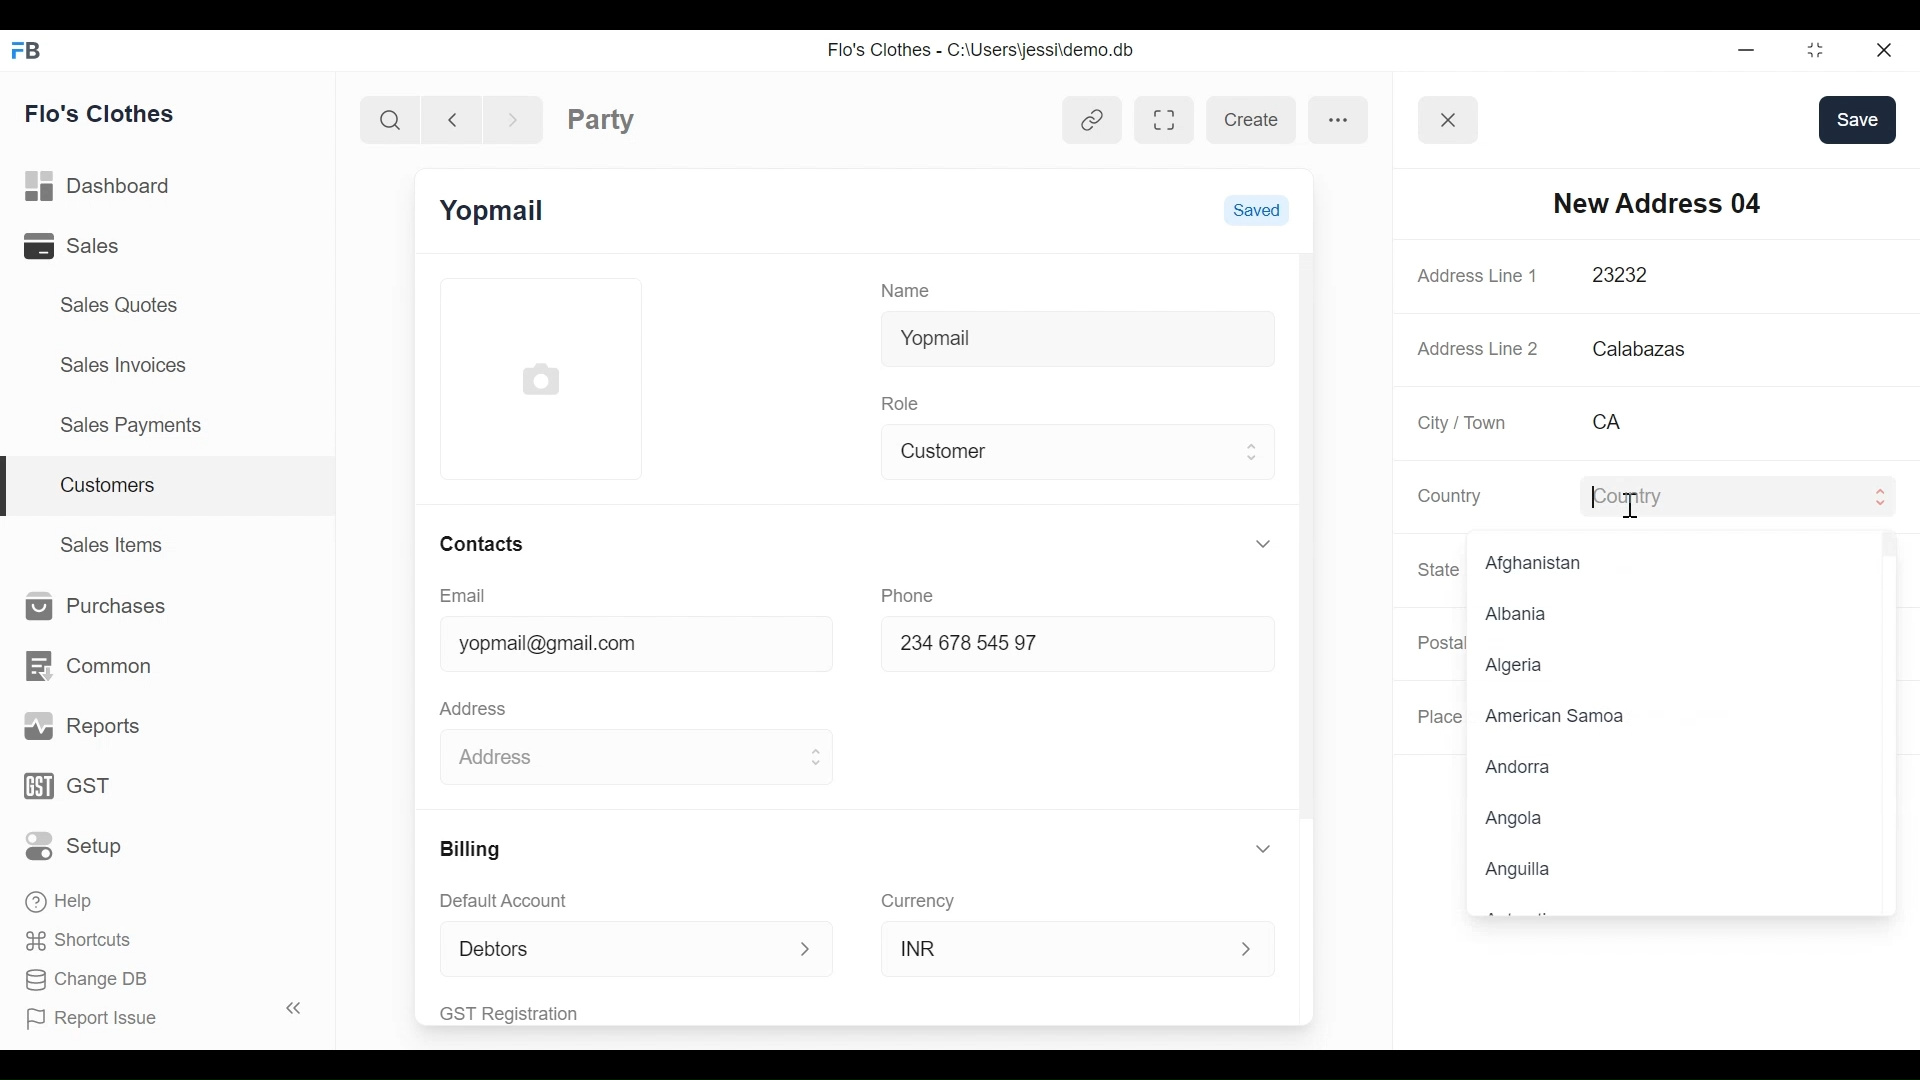 The image size is (1920, 1080). Describe the element at coordinates (1092, 123) in the screenshot. I see `View linked entries` at that location.